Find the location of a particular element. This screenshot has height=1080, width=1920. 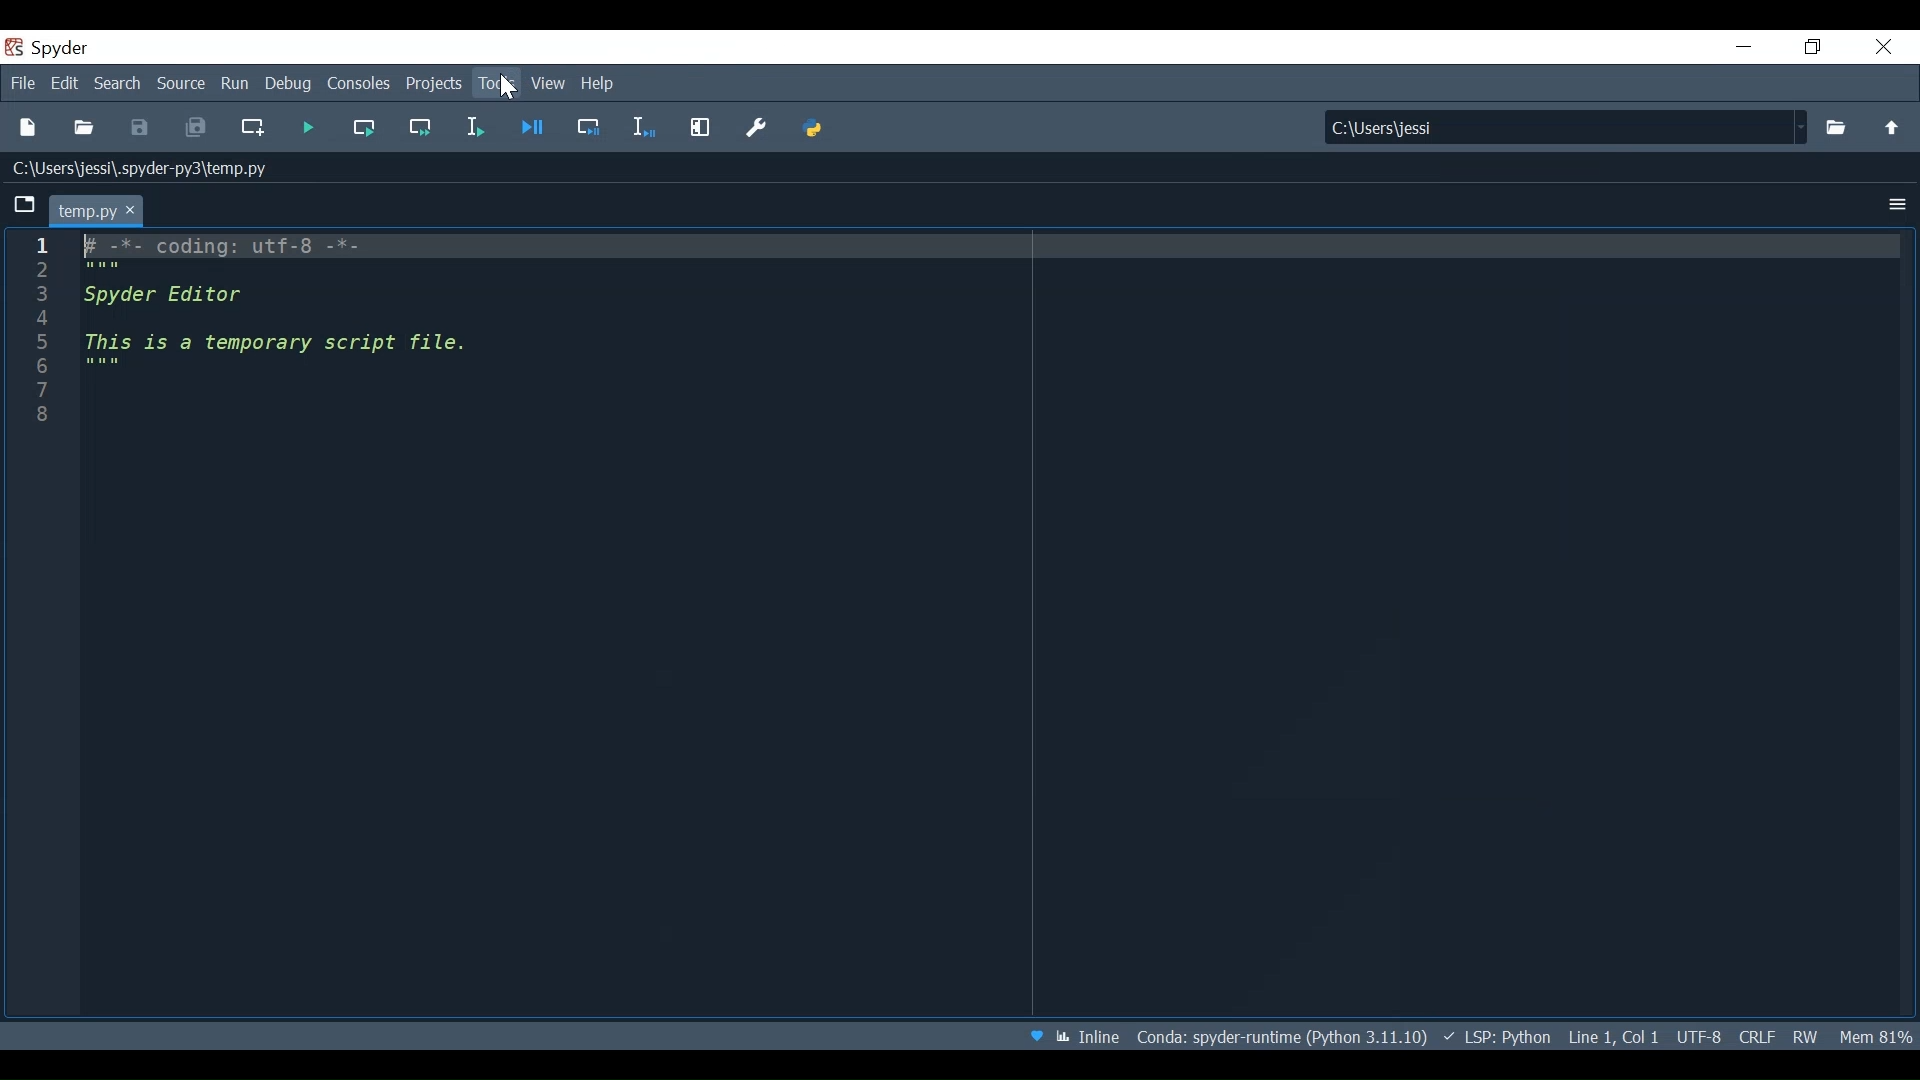

Source is located at coordinates (182, 85).